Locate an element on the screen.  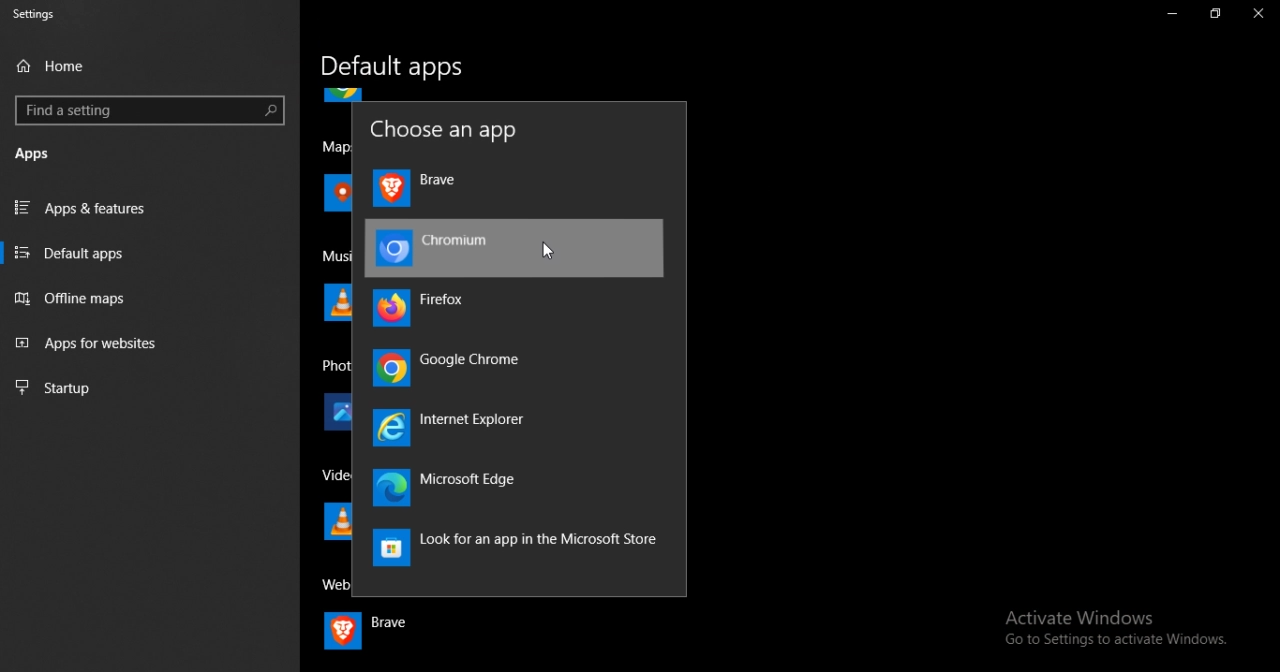
cursor is located at coordinates (548, 250).